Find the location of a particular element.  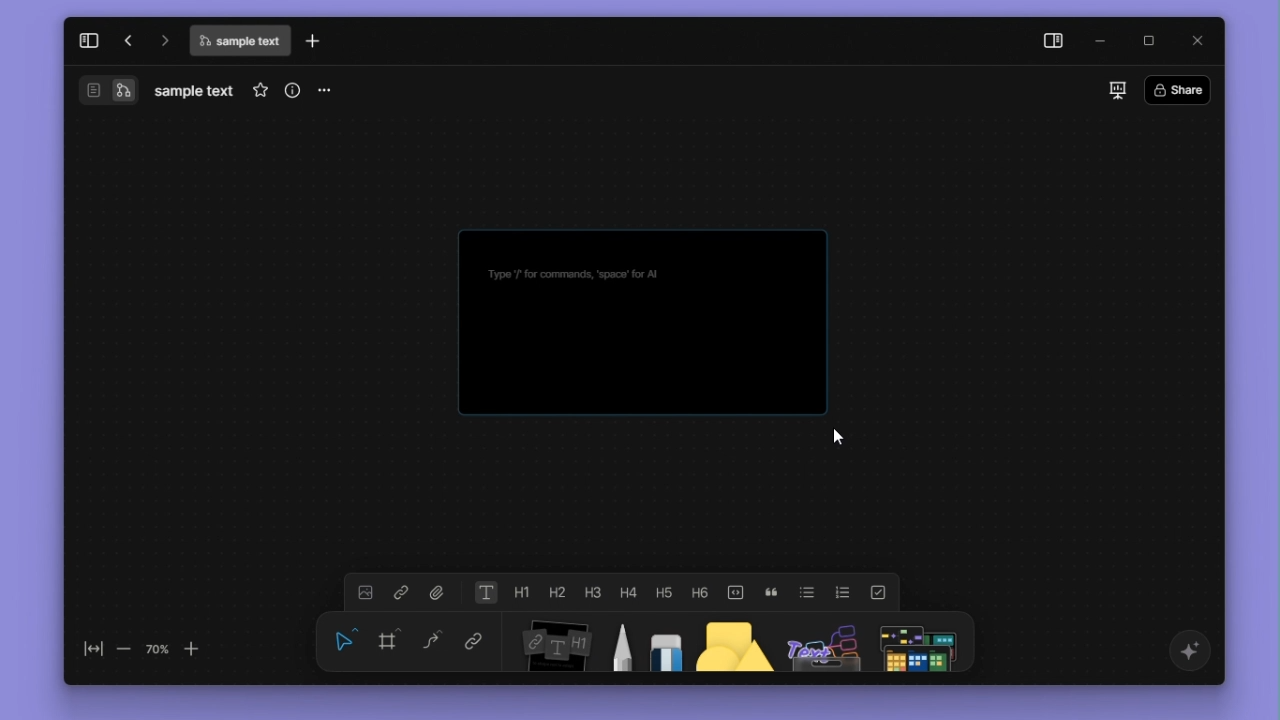

heading 3 is located at coordinates (592, 590).